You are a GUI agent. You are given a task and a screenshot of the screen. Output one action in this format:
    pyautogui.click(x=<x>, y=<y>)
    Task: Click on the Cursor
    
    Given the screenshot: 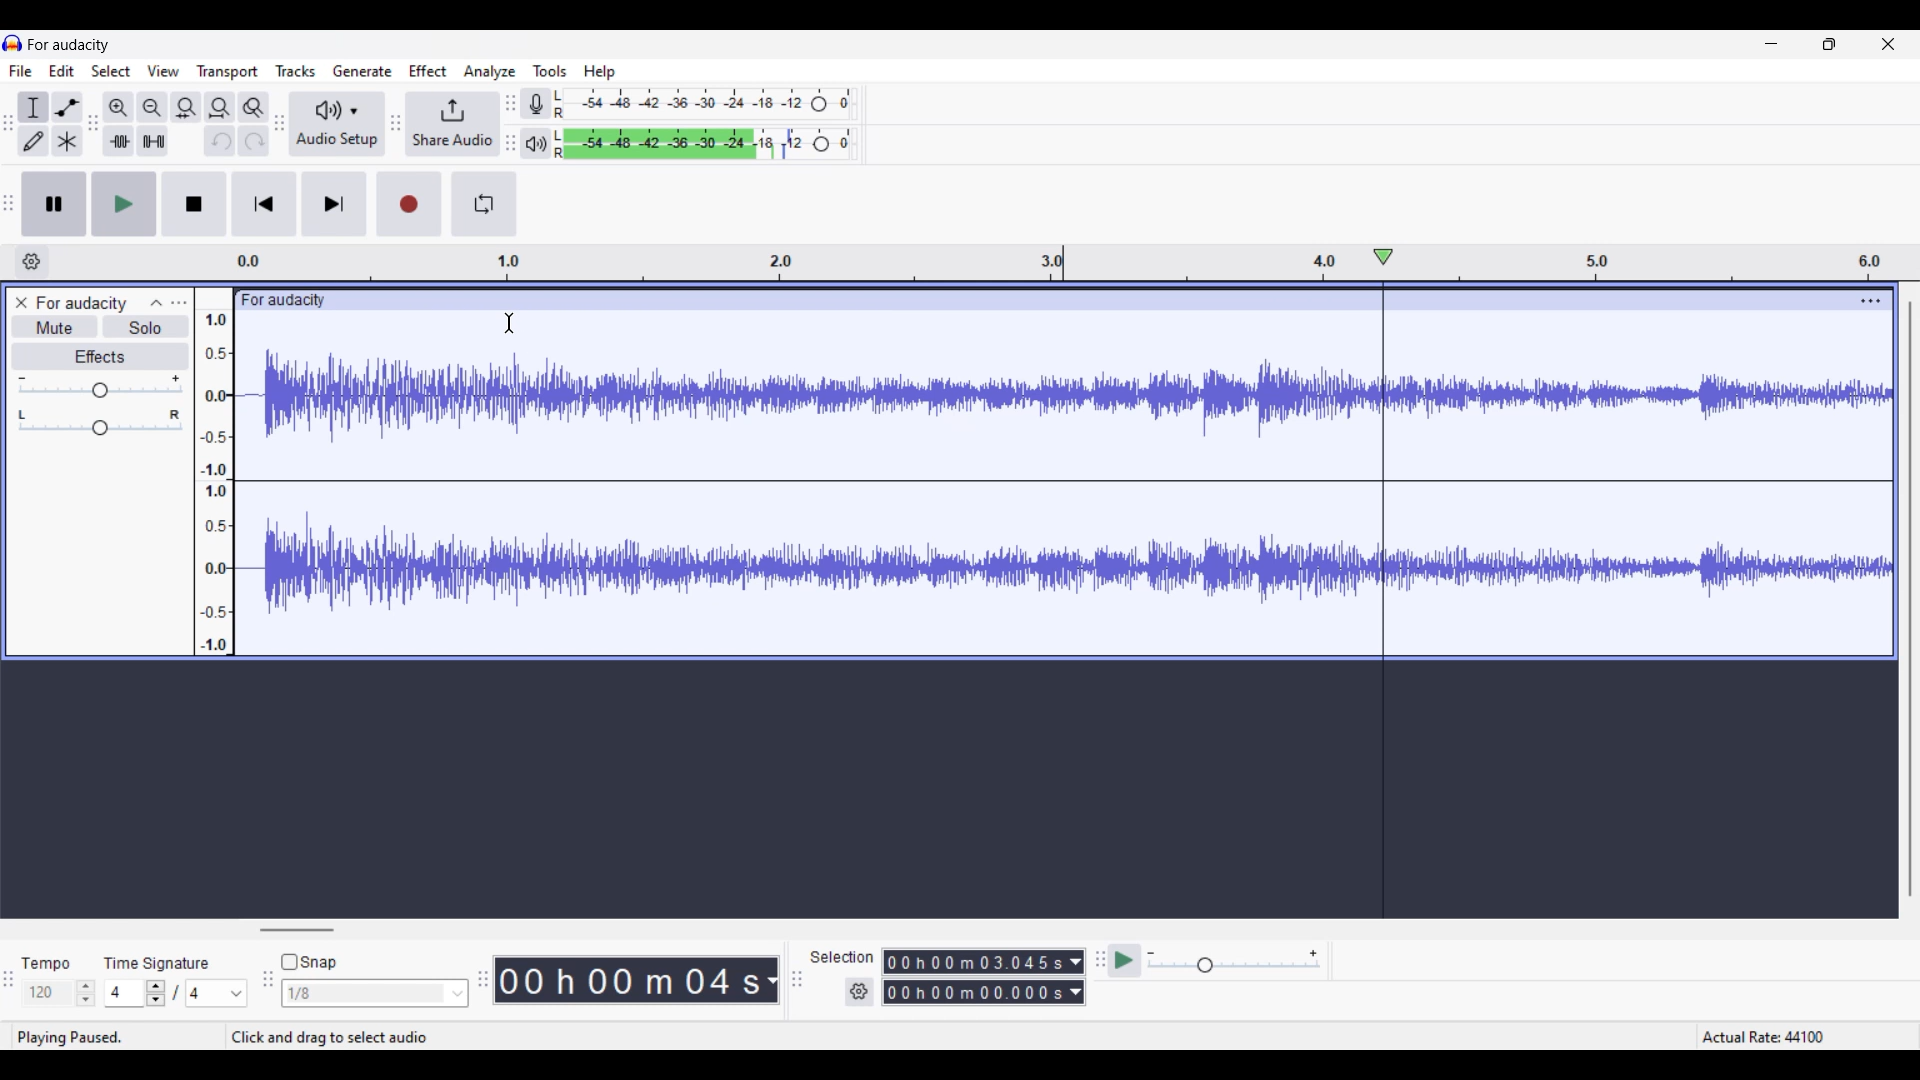 What is the action you would take?
    pyautogui.click(x=508, y=323)
    